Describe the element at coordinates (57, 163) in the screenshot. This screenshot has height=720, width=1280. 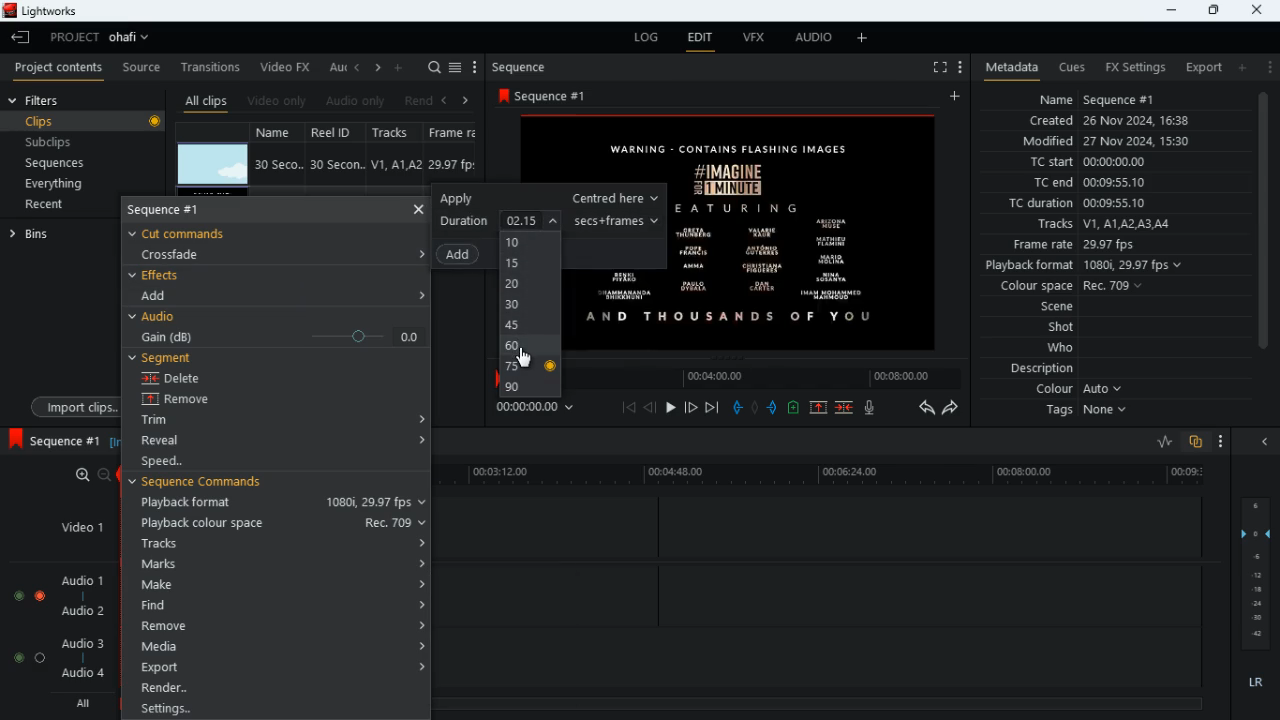
I see `sequences` at that location.